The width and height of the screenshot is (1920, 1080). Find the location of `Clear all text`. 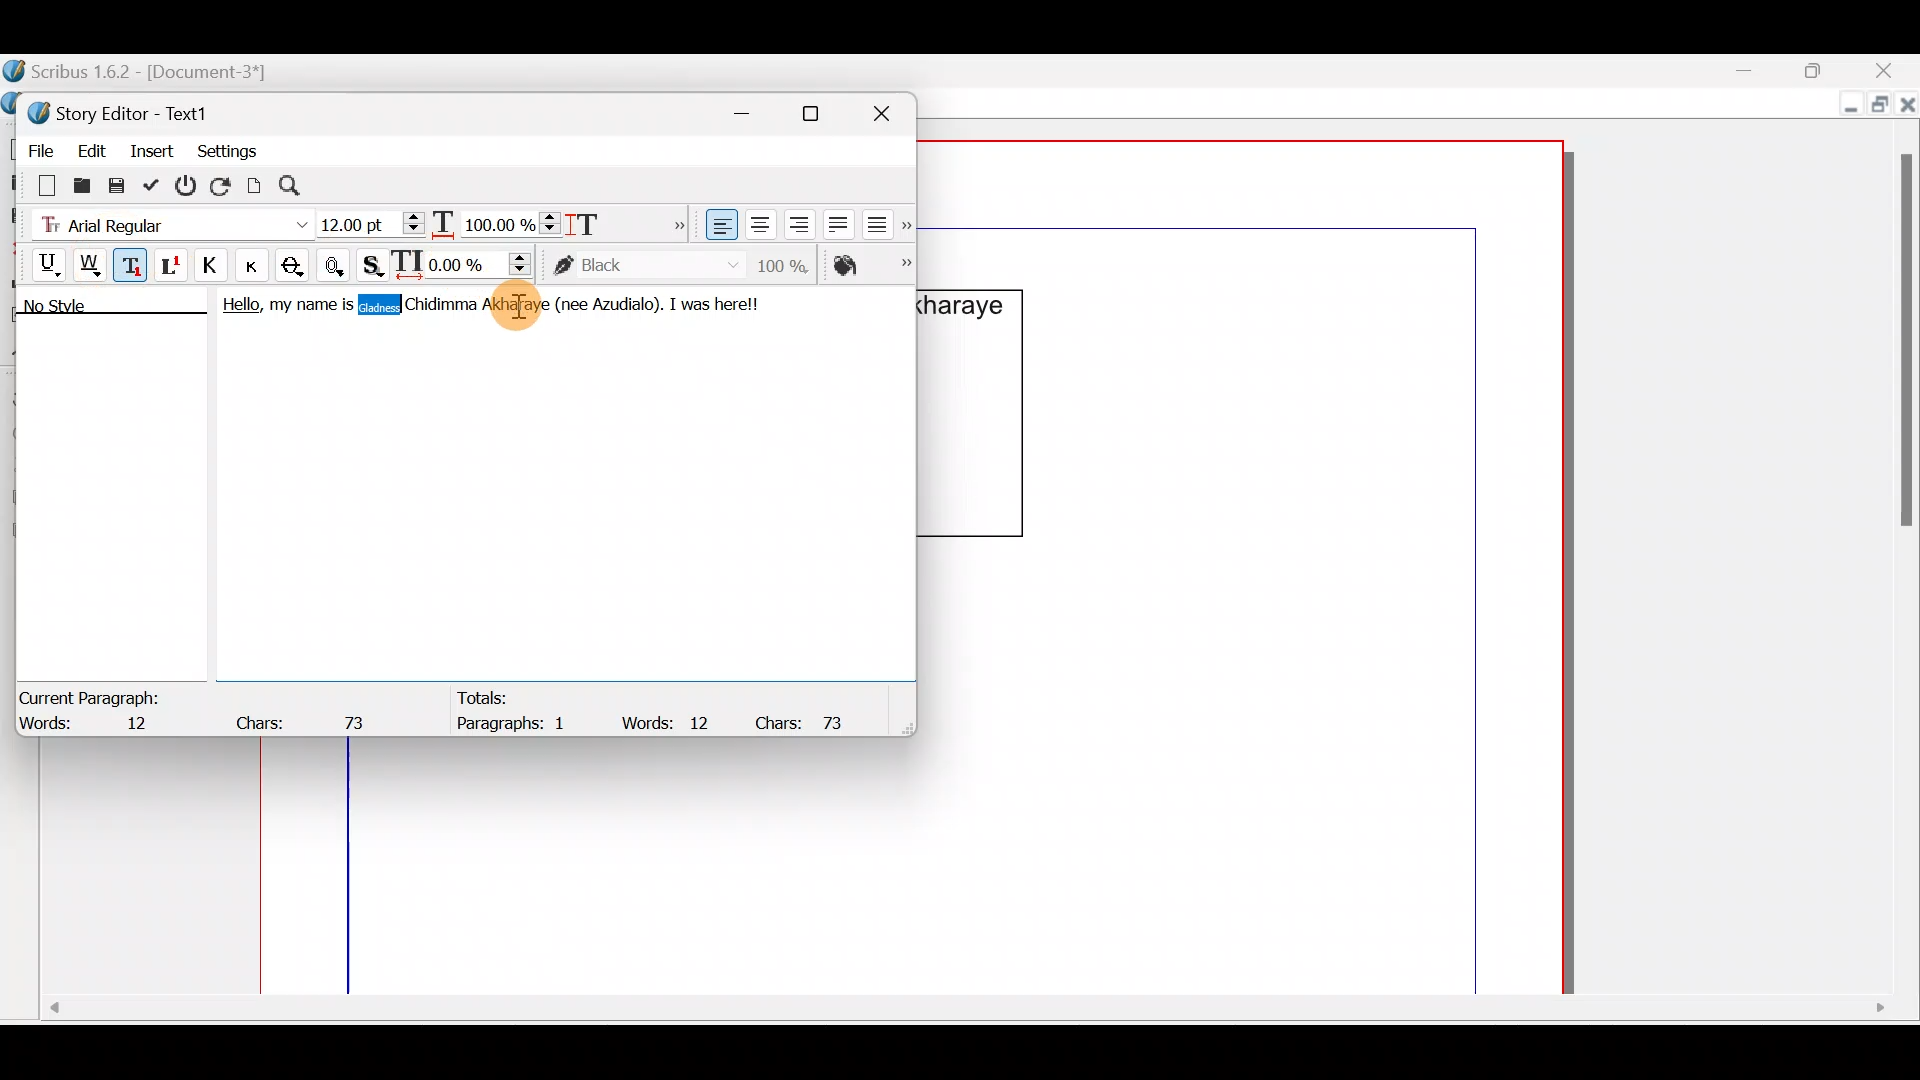

Clear all text is located at coordinates (37, 184).